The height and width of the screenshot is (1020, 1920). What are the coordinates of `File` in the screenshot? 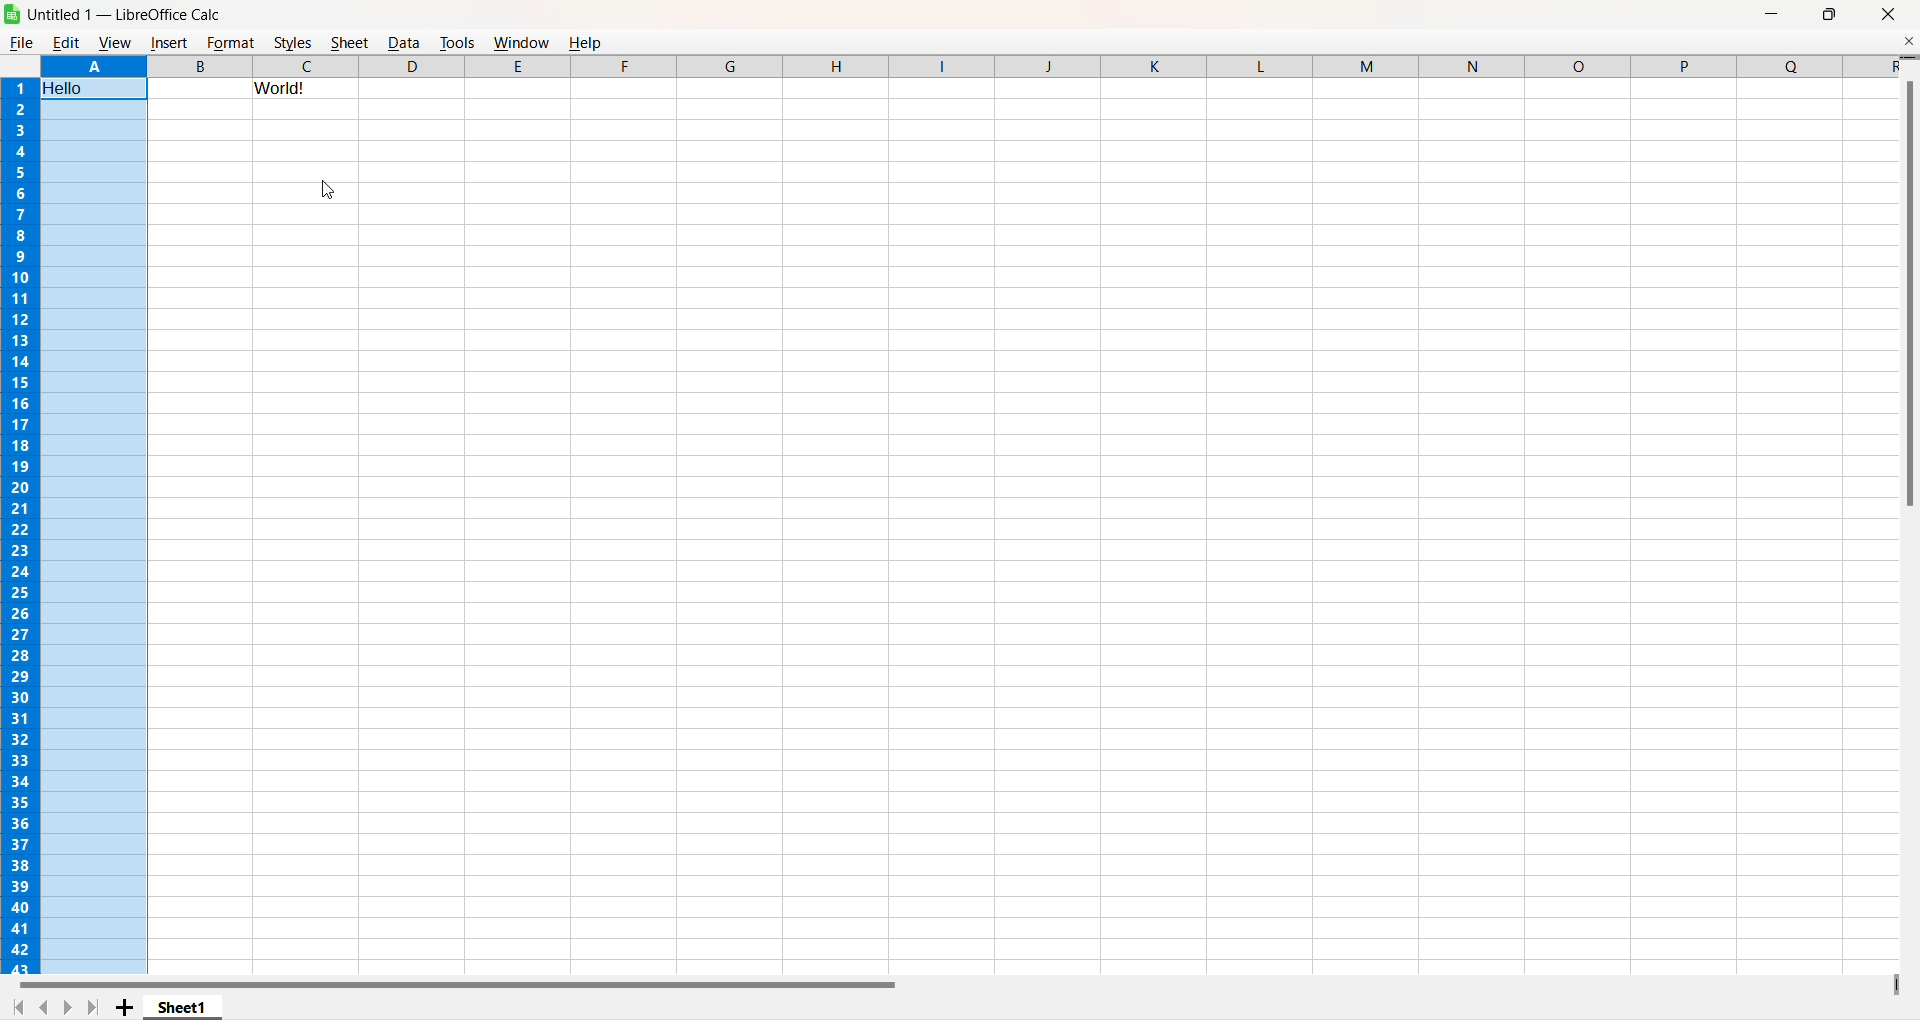 It's located at (21, 42).